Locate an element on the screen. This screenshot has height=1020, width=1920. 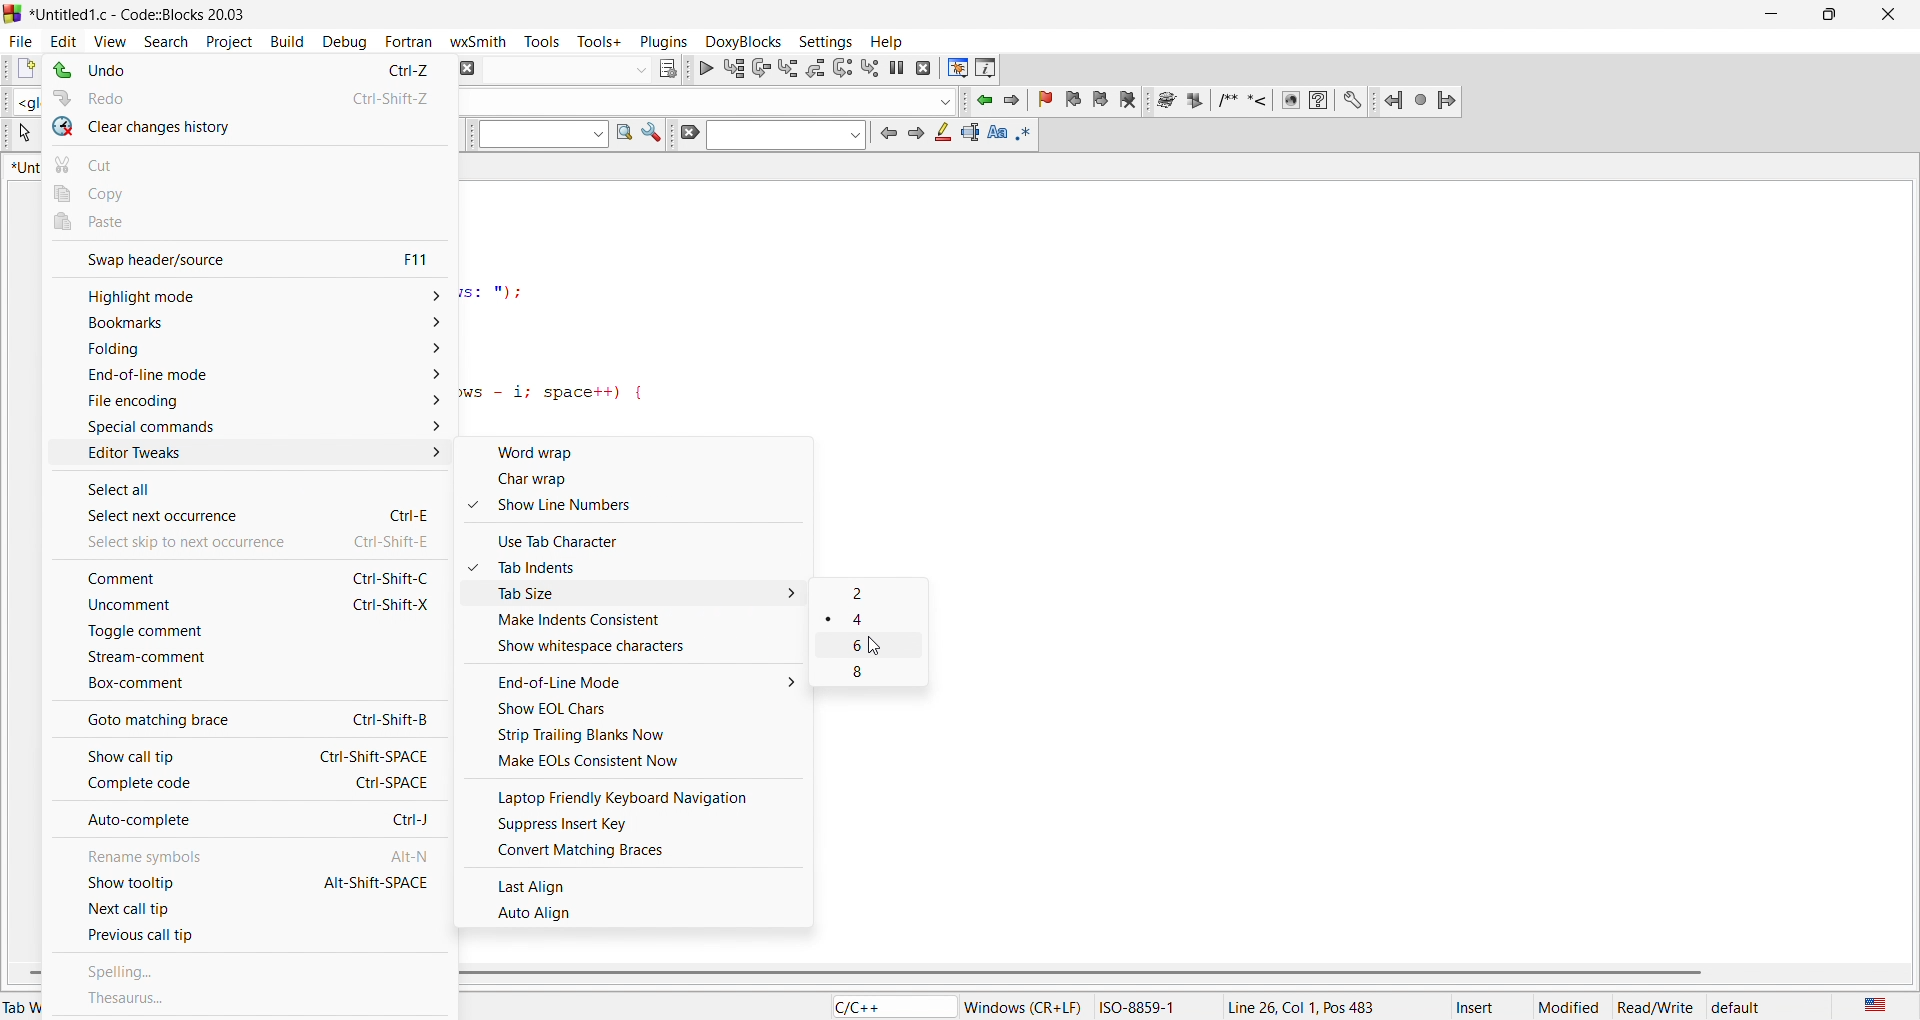
folding is located at coordinates (248, 354).